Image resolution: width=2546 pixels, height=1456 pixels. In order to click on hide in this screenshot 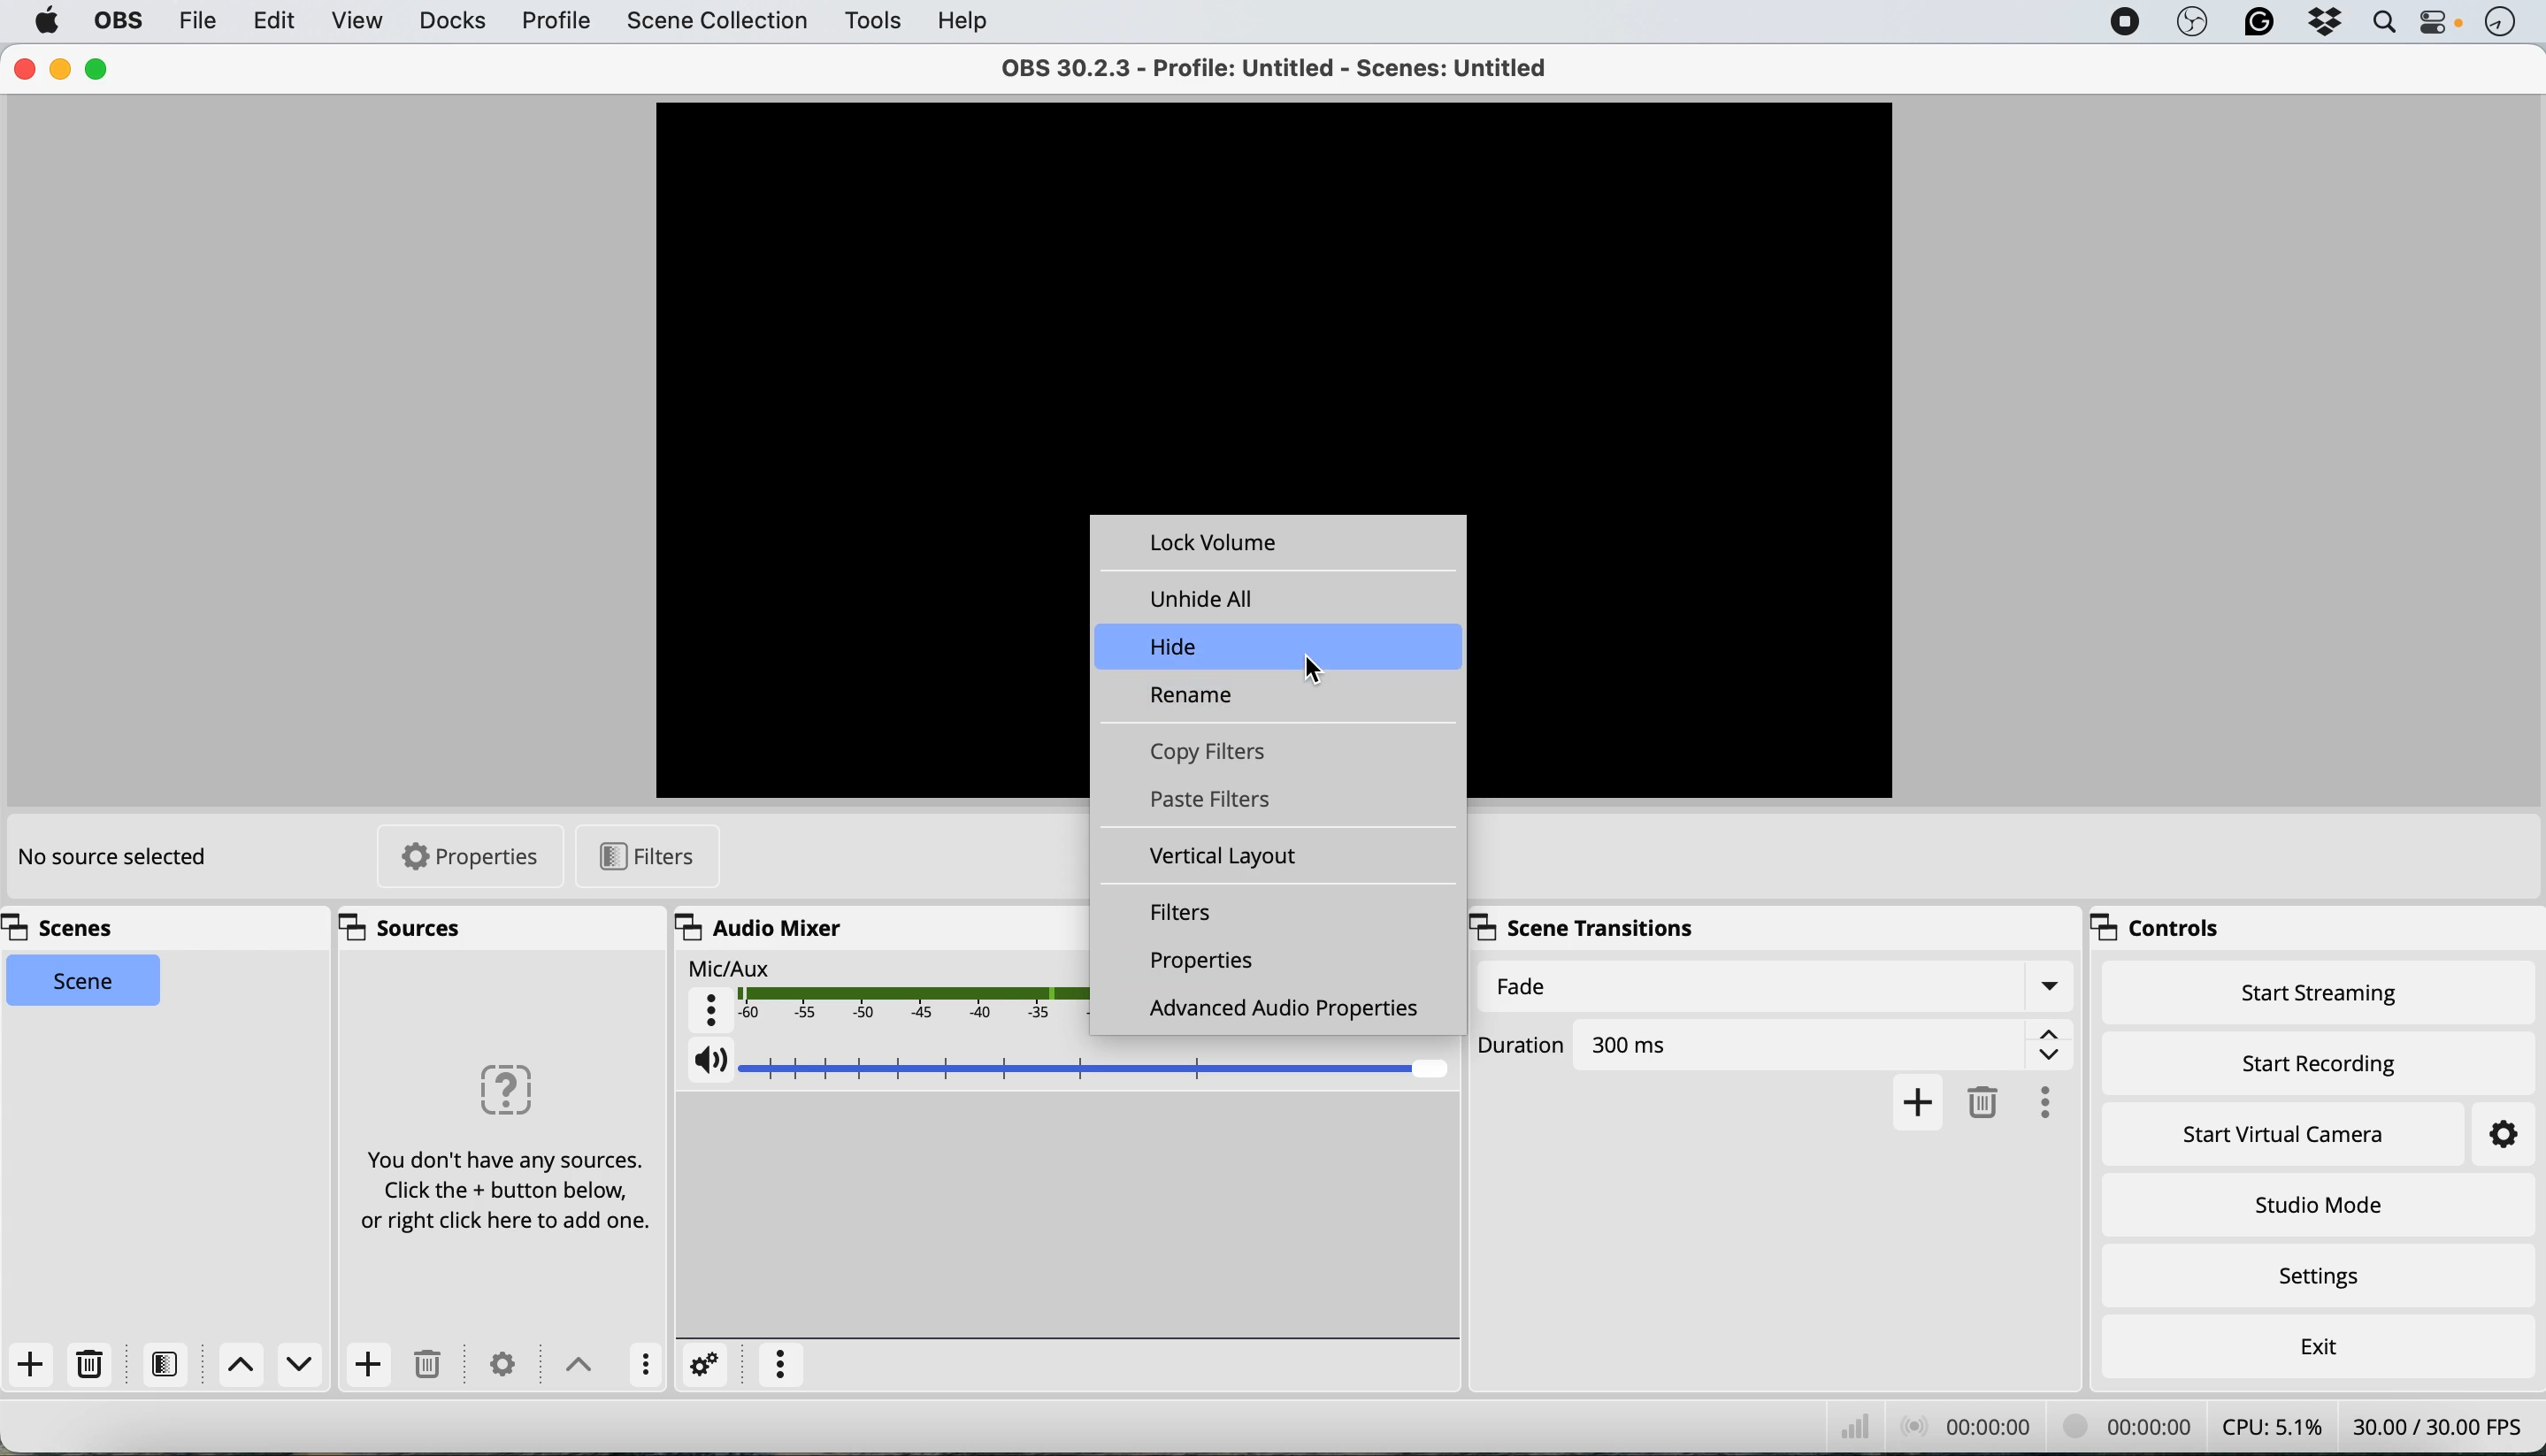, I will do `click(1177, 647)`.